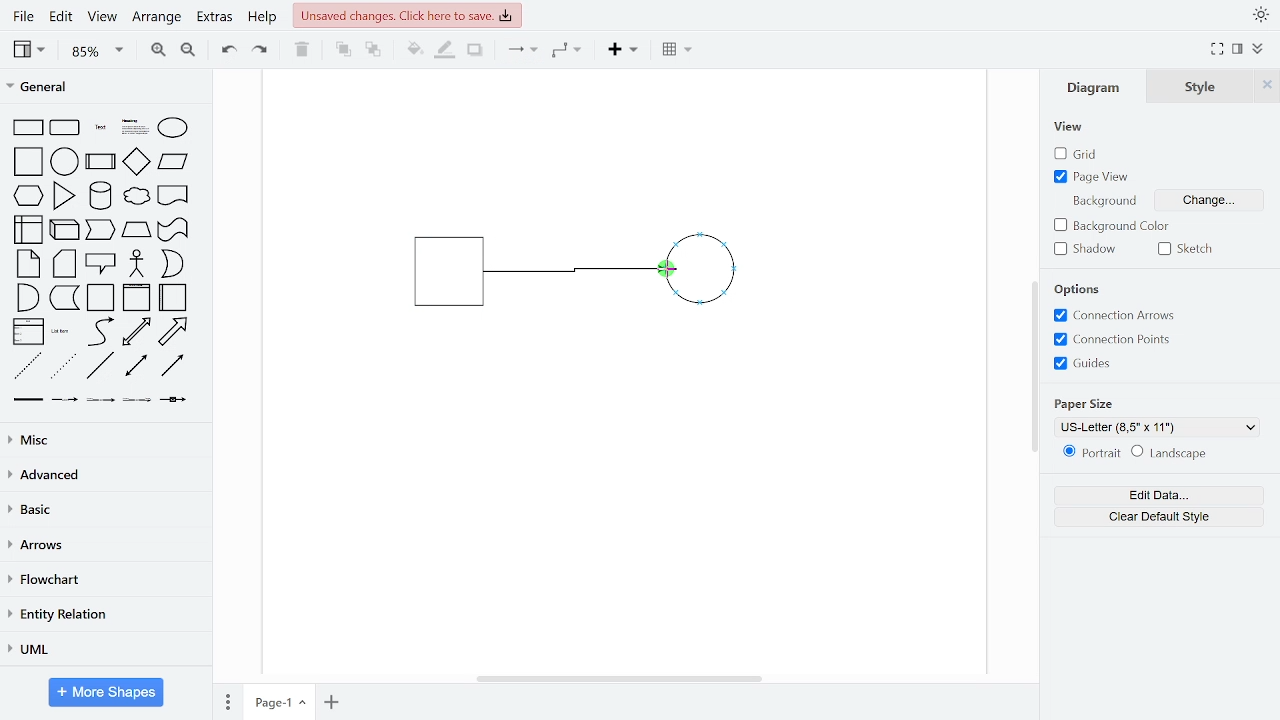 This screenshot has width=1280, height=720. What do you see at coordinates (224, 48) in the screenshot?
I see `undo` at bounding box center [224, 48].